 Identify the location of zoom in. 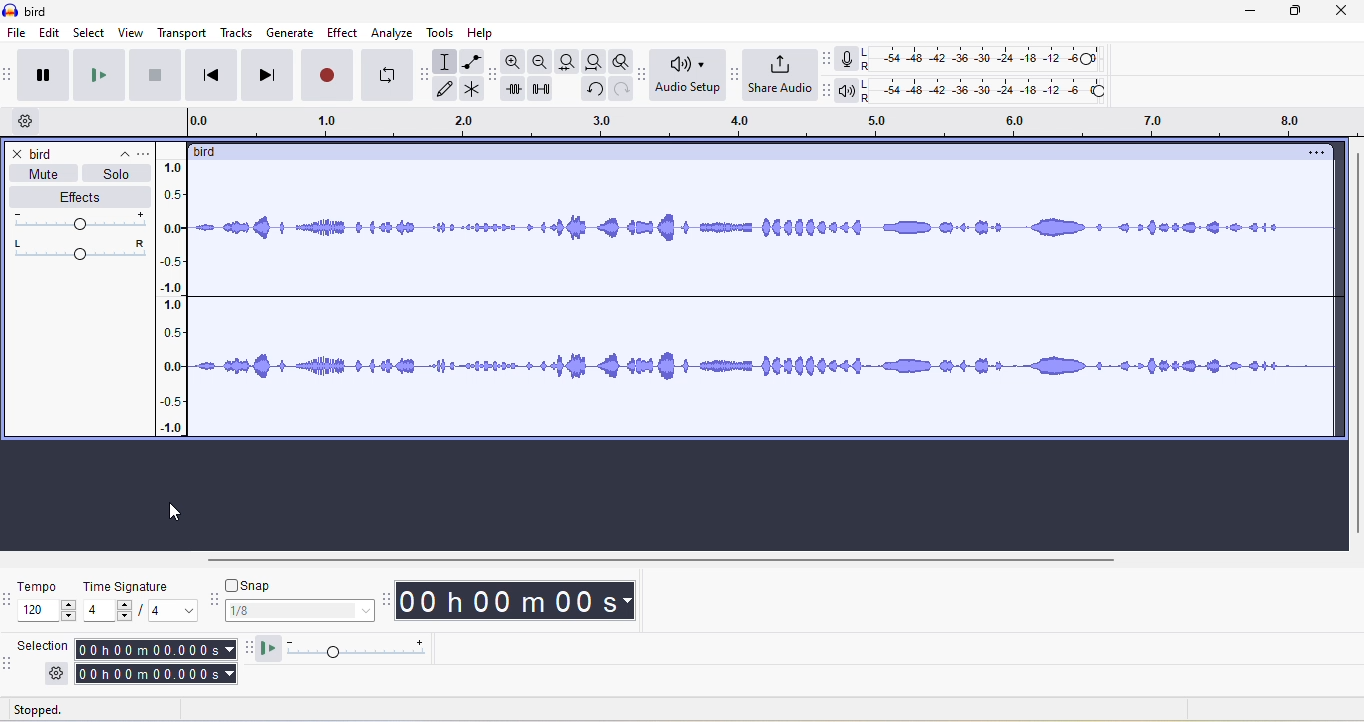
(515, 64).